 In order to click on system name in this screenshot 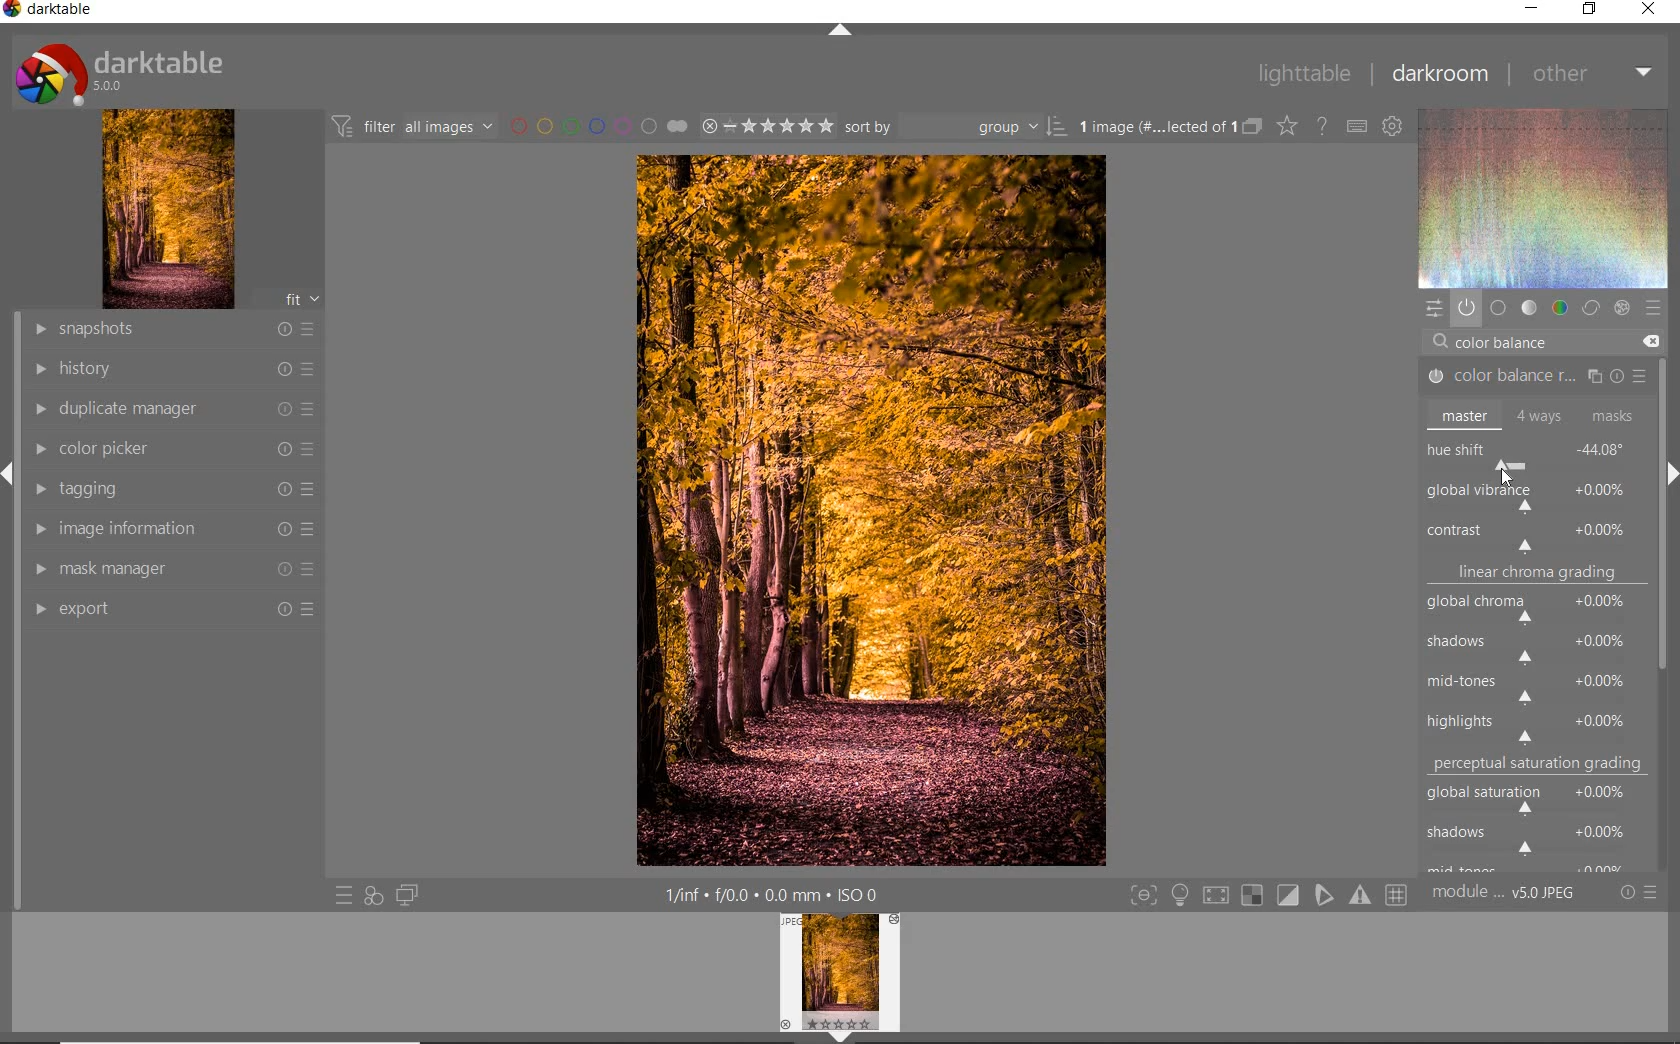, I will do `click(48, 10)`.